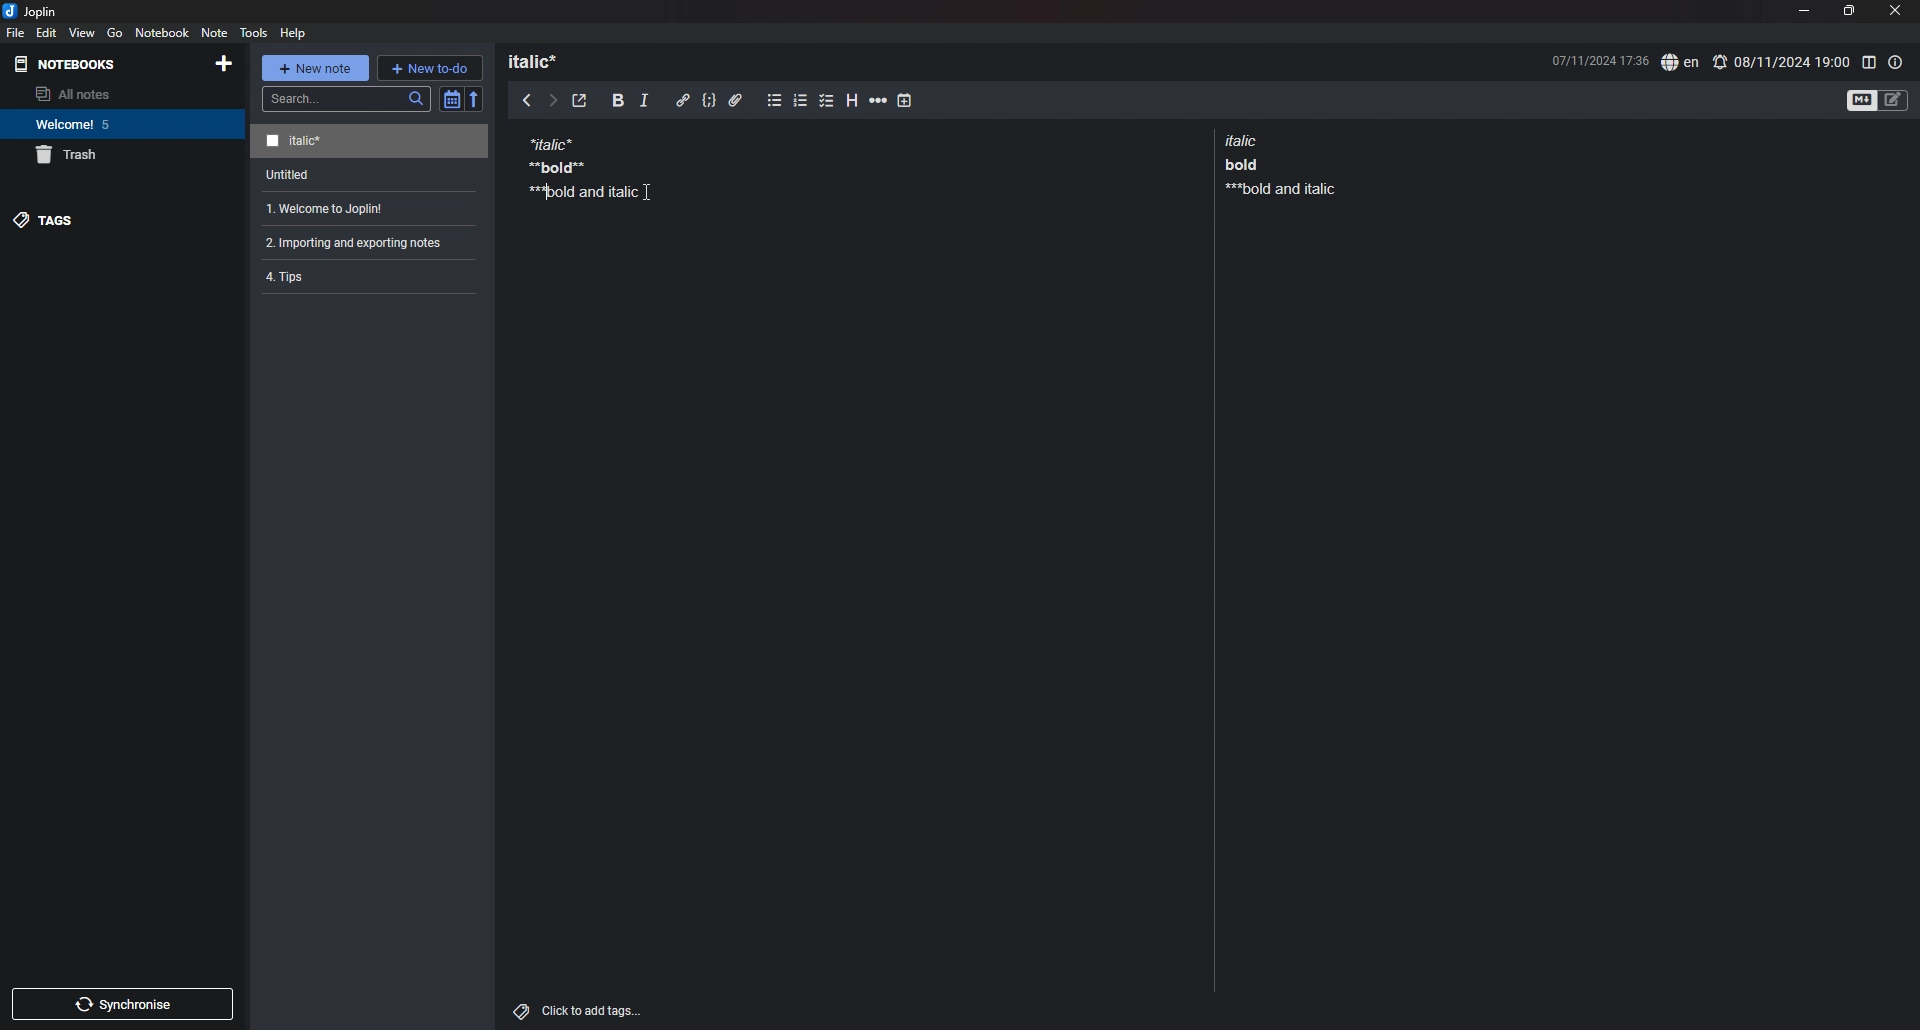 The height and width of the screenshot is (1030, 1920). Describe the element at coordinates (451, 99) in the screenshot. I see `toggle sort order` at that location.